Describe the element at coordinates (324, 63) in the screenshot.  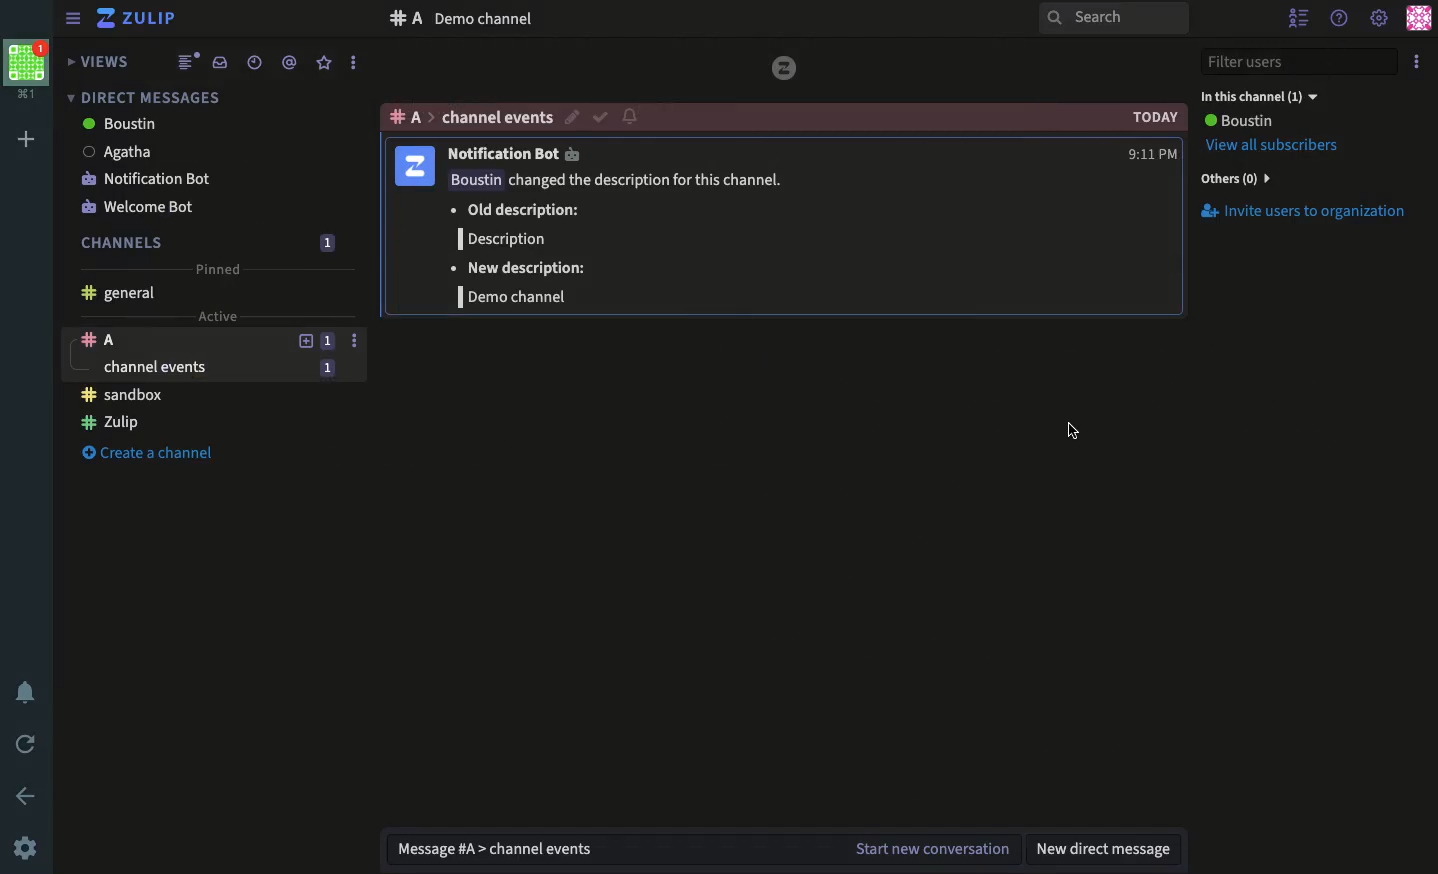
I see `Favorite` at that location.